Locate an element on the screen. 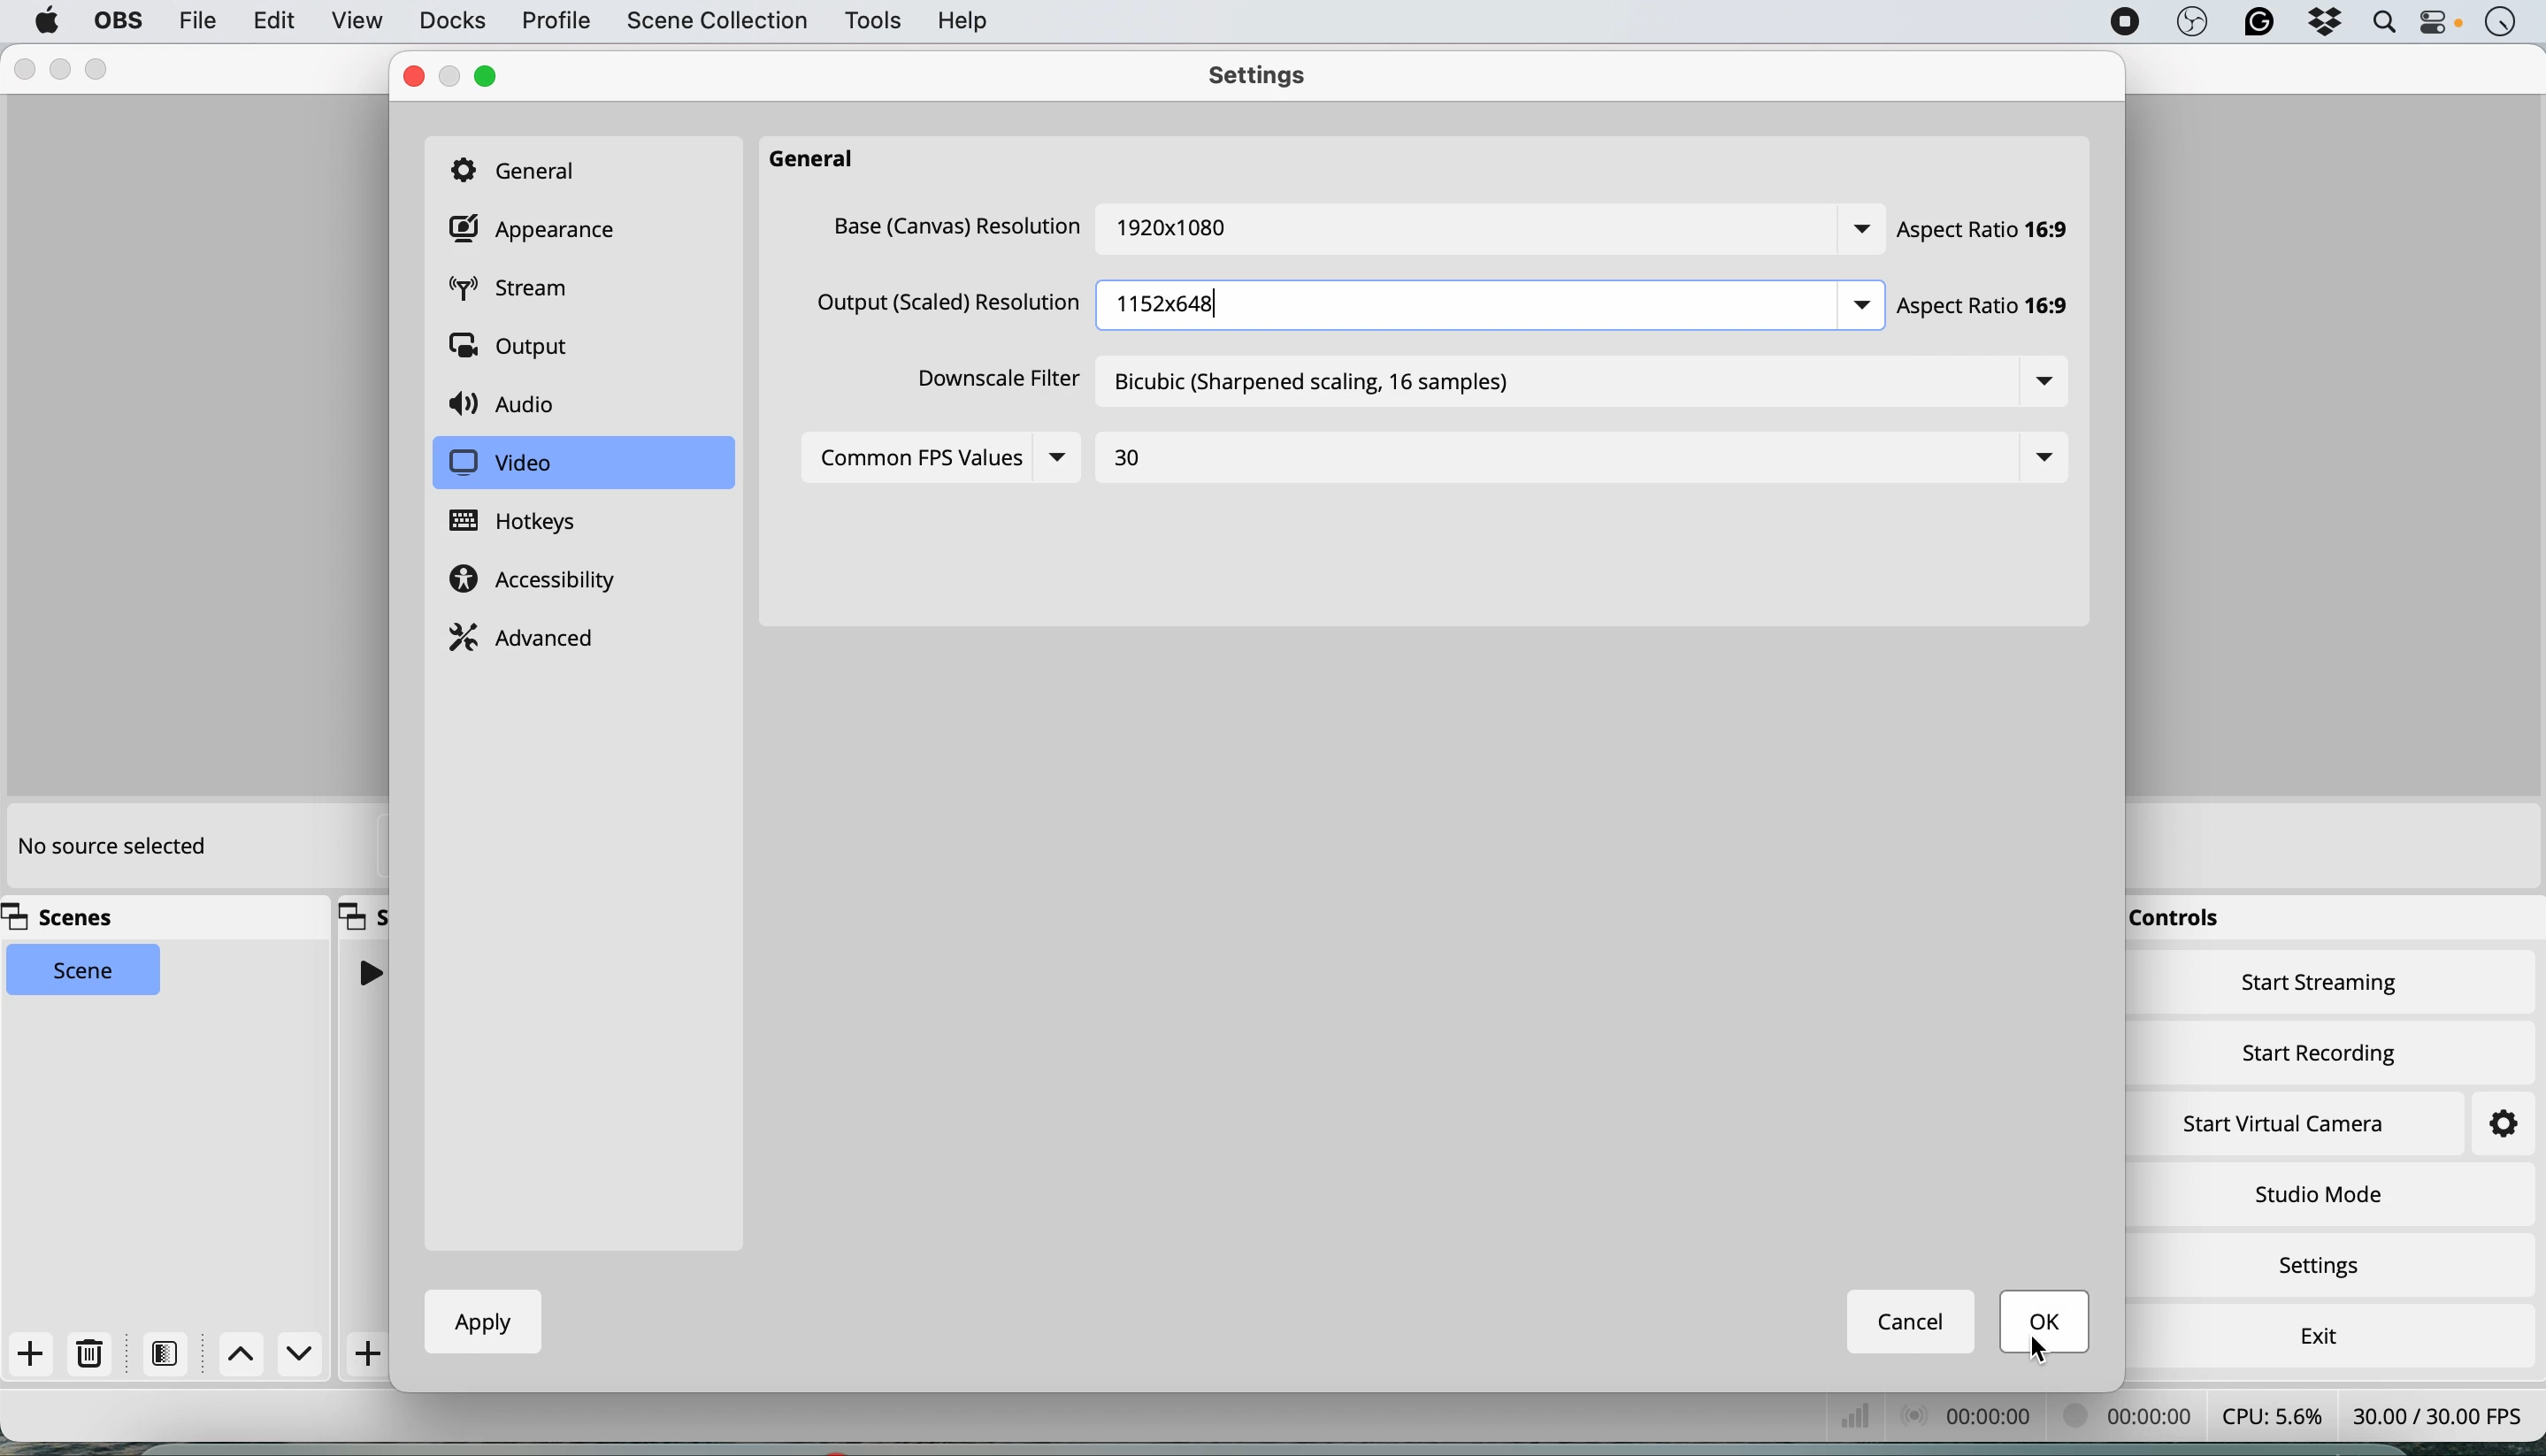  studio mode is located at coordinates (2317, 1193).